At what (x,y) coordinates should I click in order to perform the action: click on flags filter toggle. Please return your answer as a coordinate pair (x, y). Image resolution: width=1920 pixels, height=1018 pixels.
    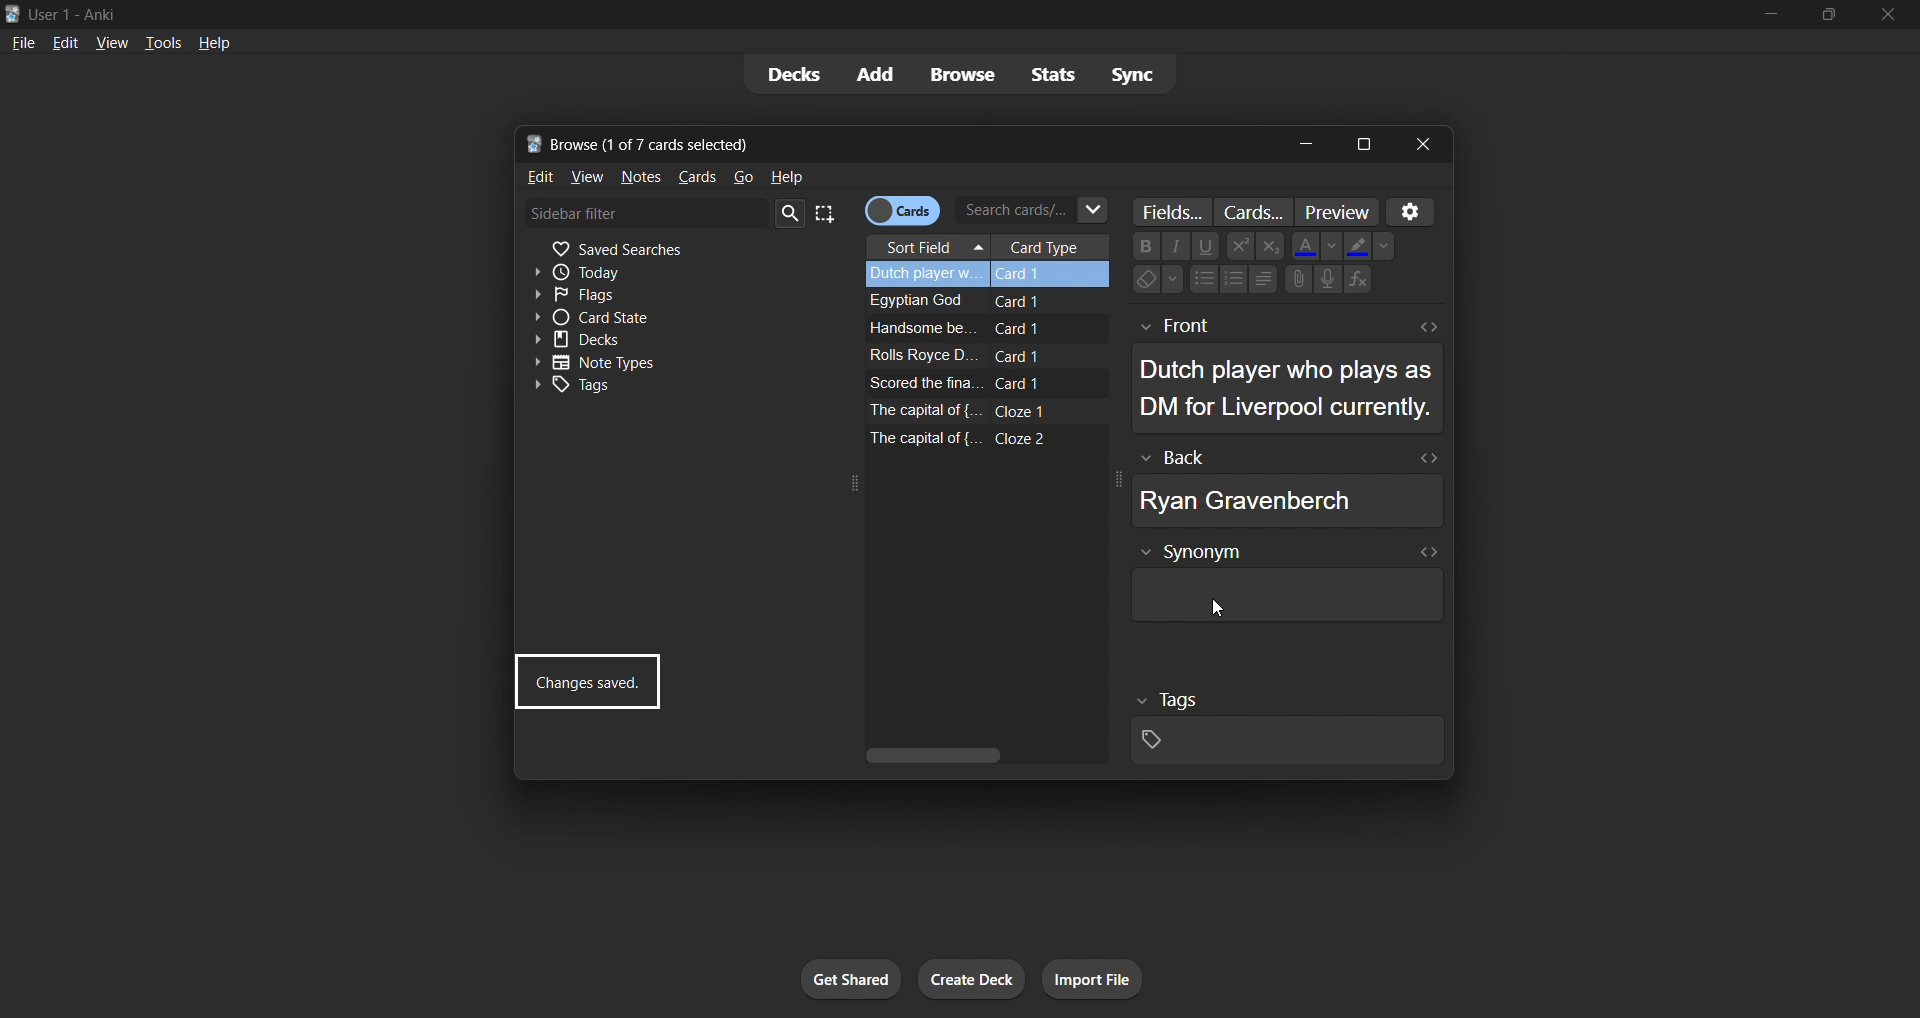
    Looking at the image, I should click on (637, 294).